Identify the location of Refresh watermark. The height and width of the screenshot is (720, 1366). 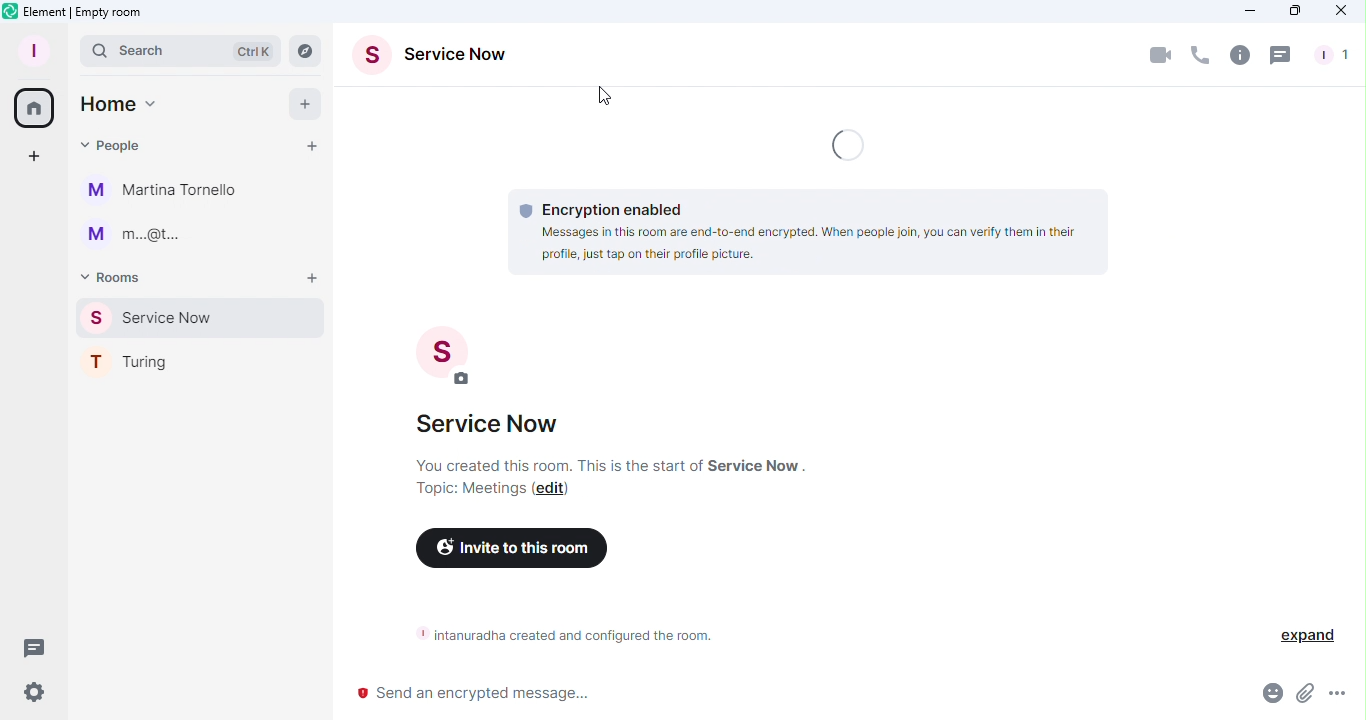
(852, 144).